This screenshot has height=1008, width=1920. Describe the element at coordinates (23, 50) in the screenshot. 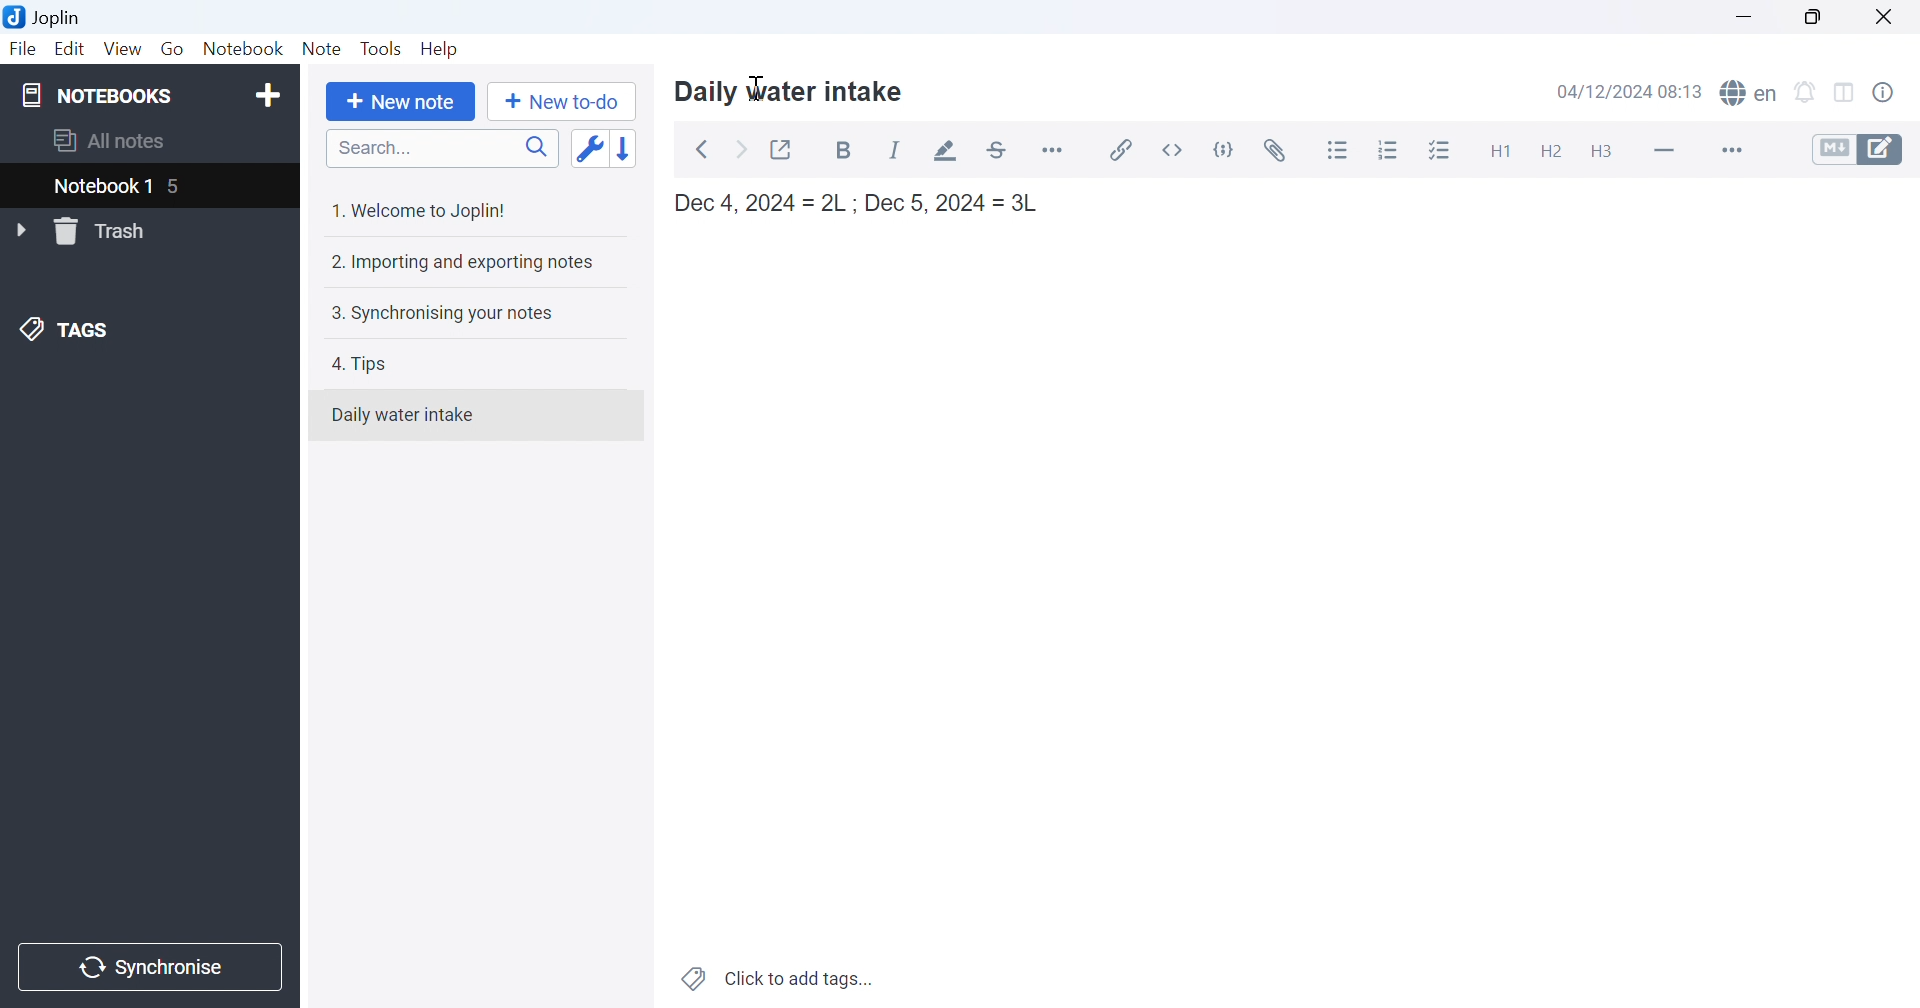

I see `File` at that location.